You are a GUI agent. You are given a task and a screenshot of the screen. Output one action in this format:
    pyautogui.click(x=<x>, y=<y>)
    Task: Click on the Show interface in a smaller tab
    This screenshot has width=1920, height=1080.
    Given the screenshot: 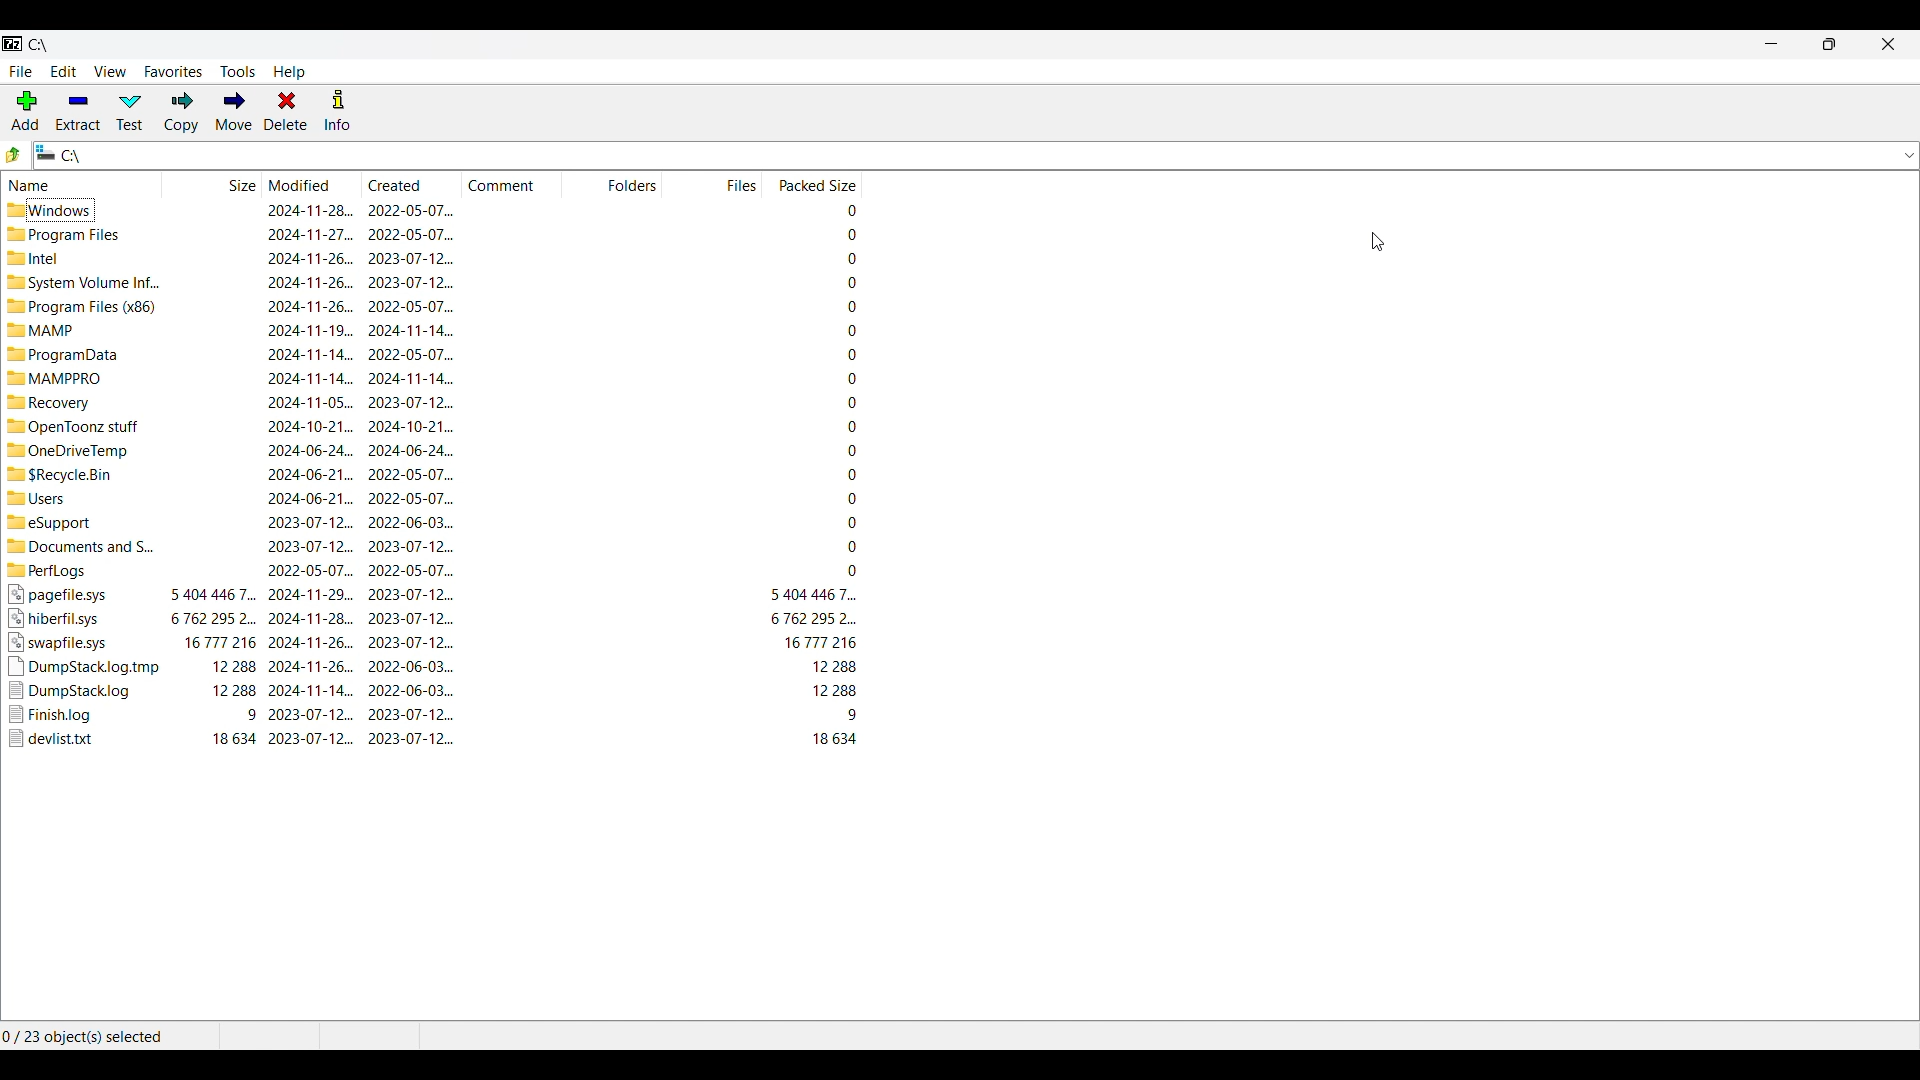 What is the action you would take?
    pyautogui.click(x=1830, y=44)
    